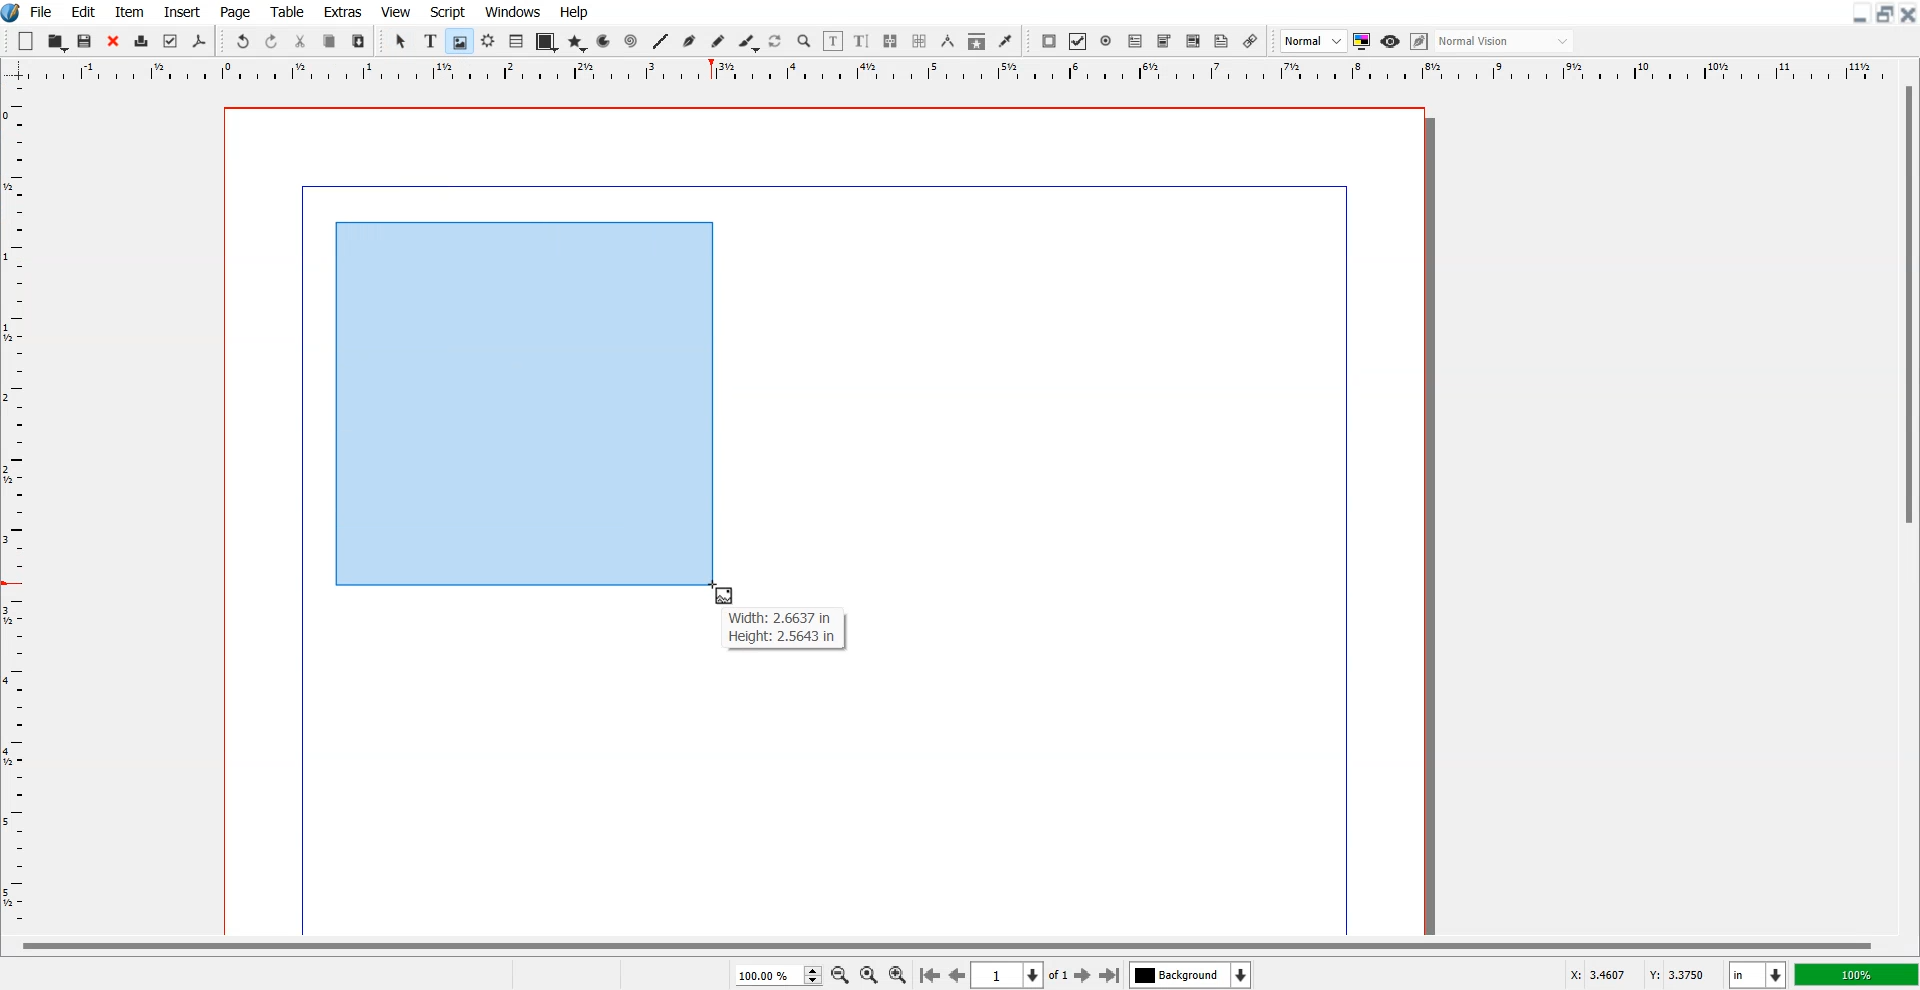  What do you see at coordinates (630, 40) in the screenshot?
I see `Spiral` at bounding box center [630, 40].